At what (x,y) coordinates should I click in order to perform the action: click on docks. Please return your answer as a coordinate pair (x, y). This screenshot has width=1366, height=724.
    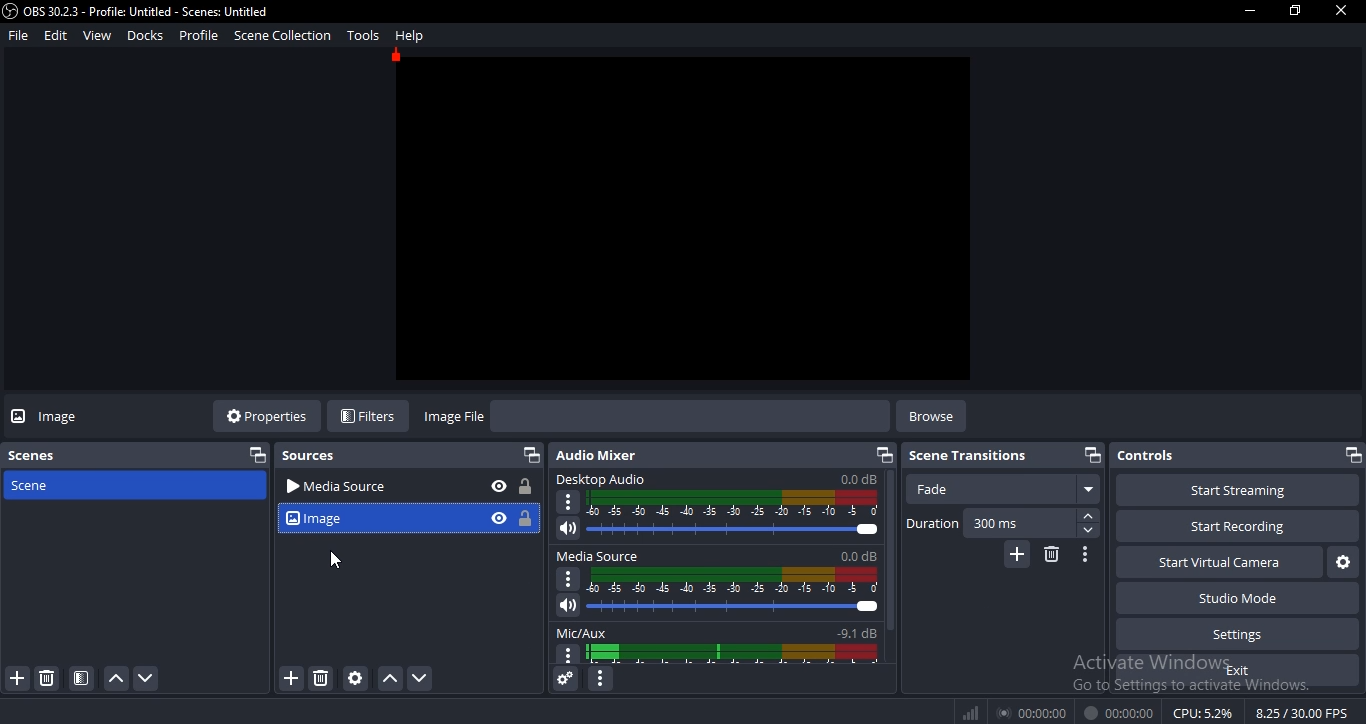
    Looking at the image, I should click on (146, 36).